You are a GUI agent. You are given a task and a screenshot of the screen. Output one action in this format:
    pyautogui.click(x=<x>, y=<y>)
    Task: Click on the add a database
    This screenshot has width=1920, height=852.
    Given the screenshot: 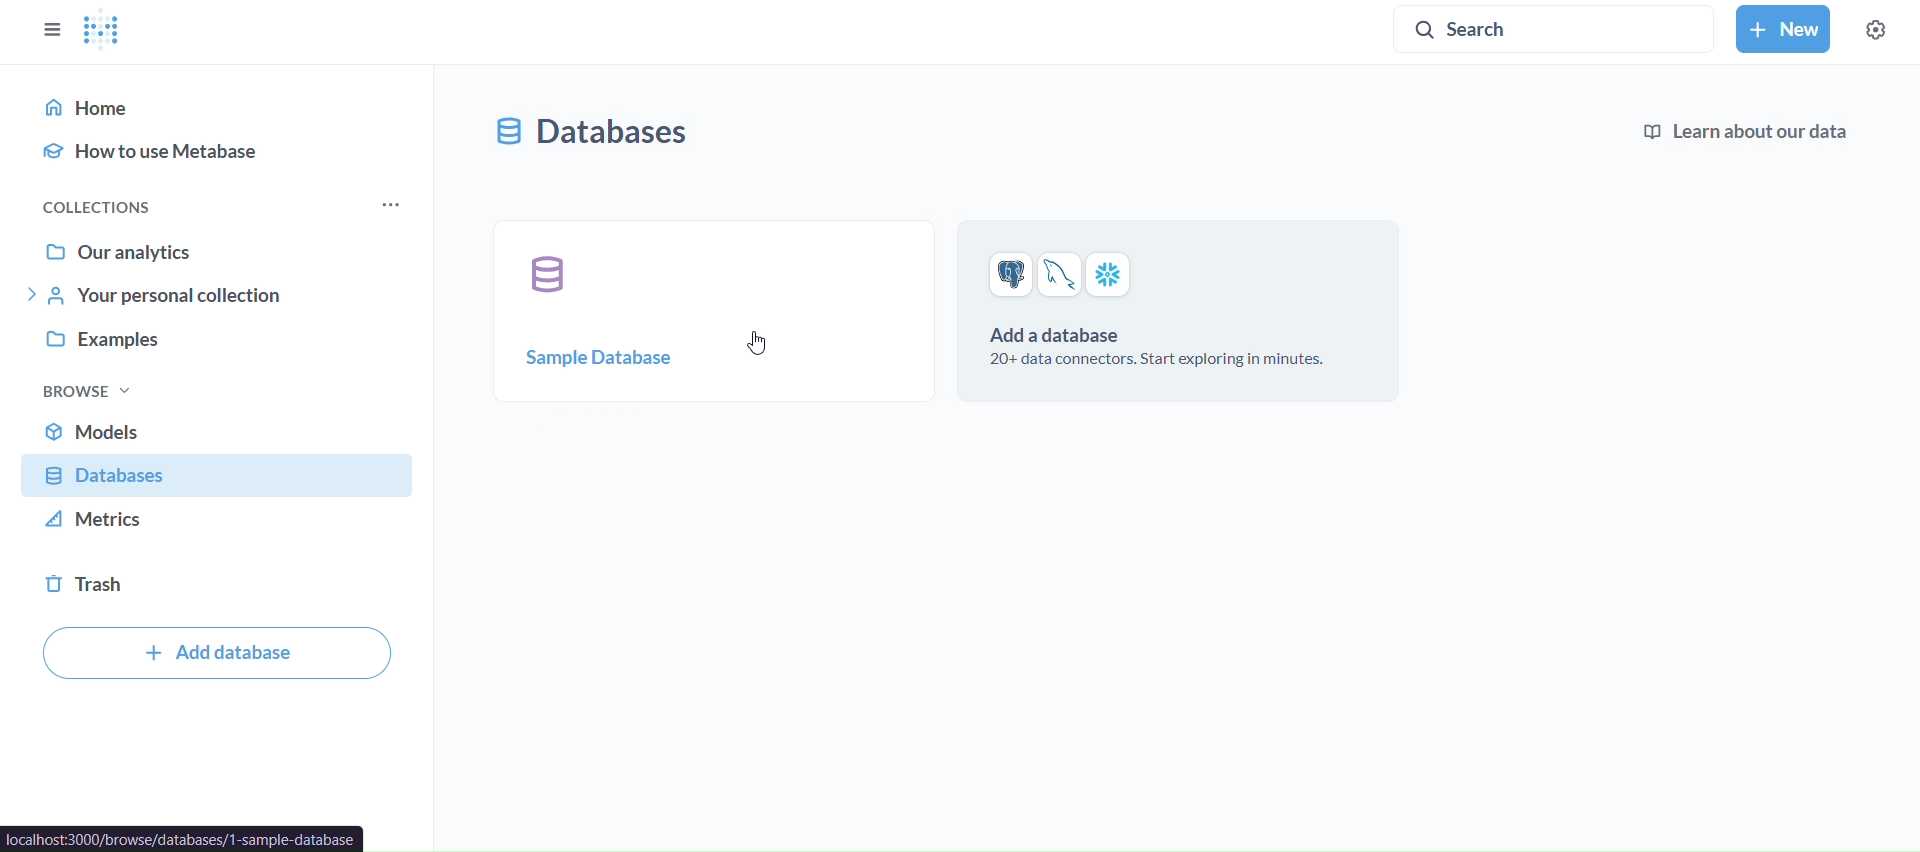 What is the action you would take?
    pyautogui.click(x=1182, y=310)
    